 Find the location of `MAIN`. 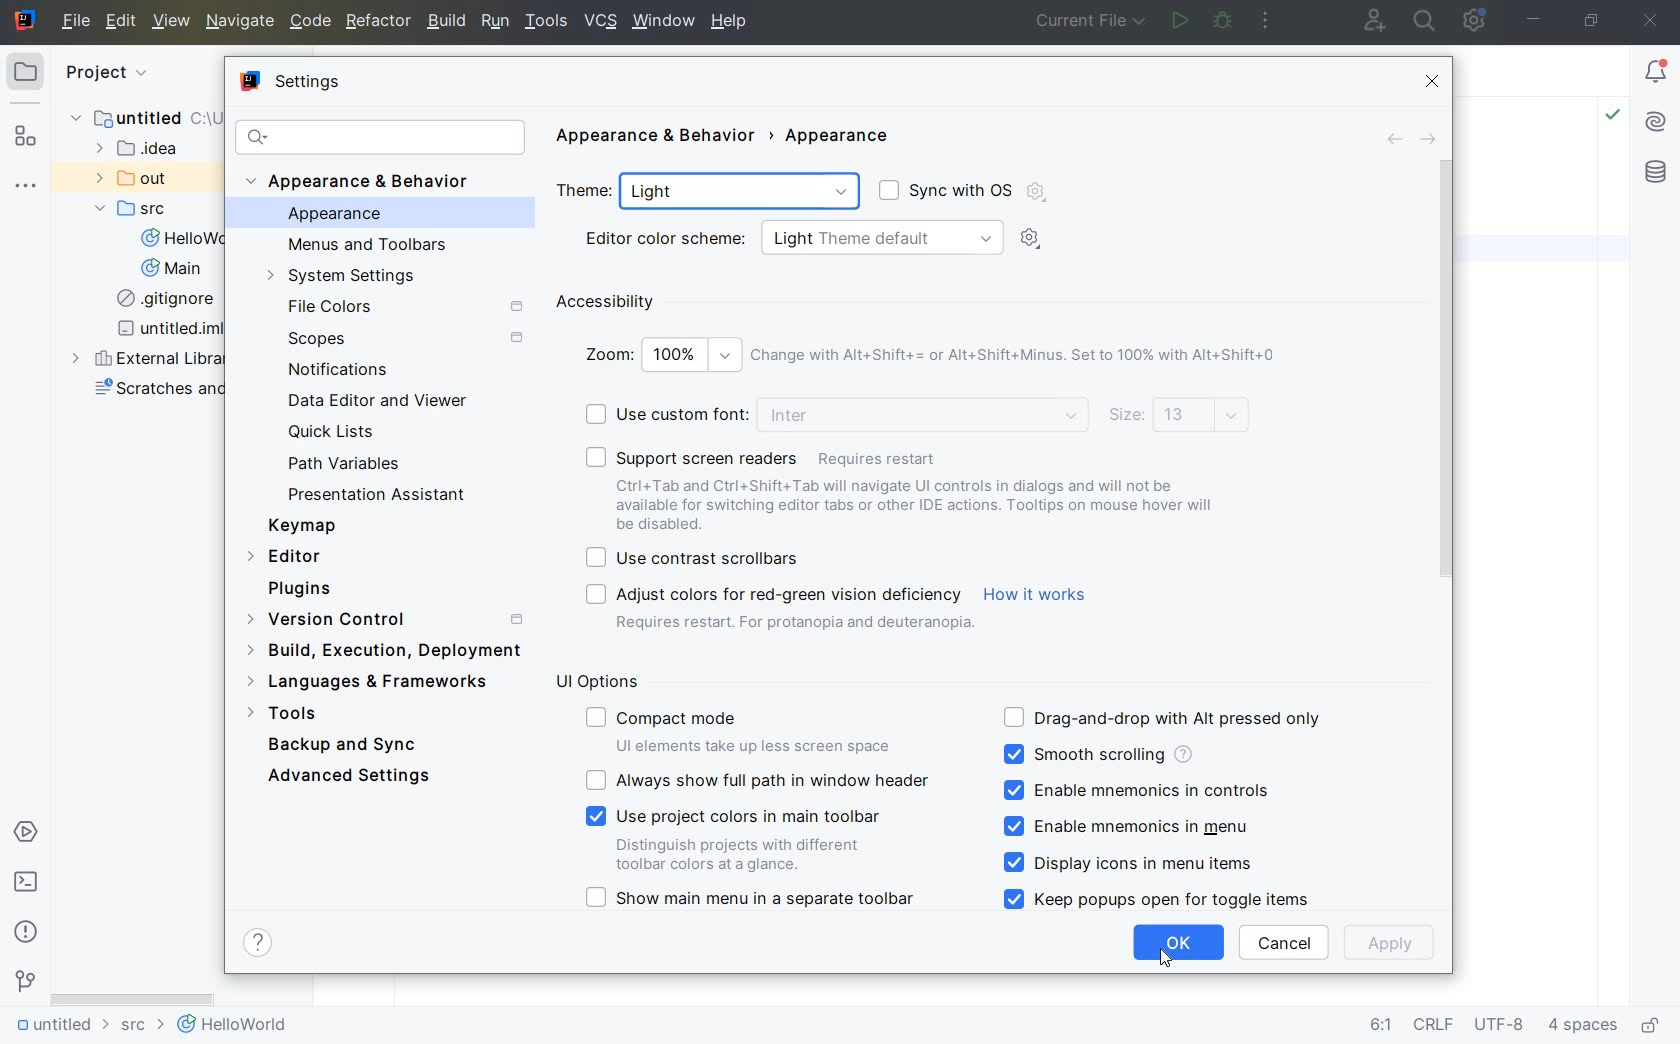

MAIN is located at coordinates (174, 269).